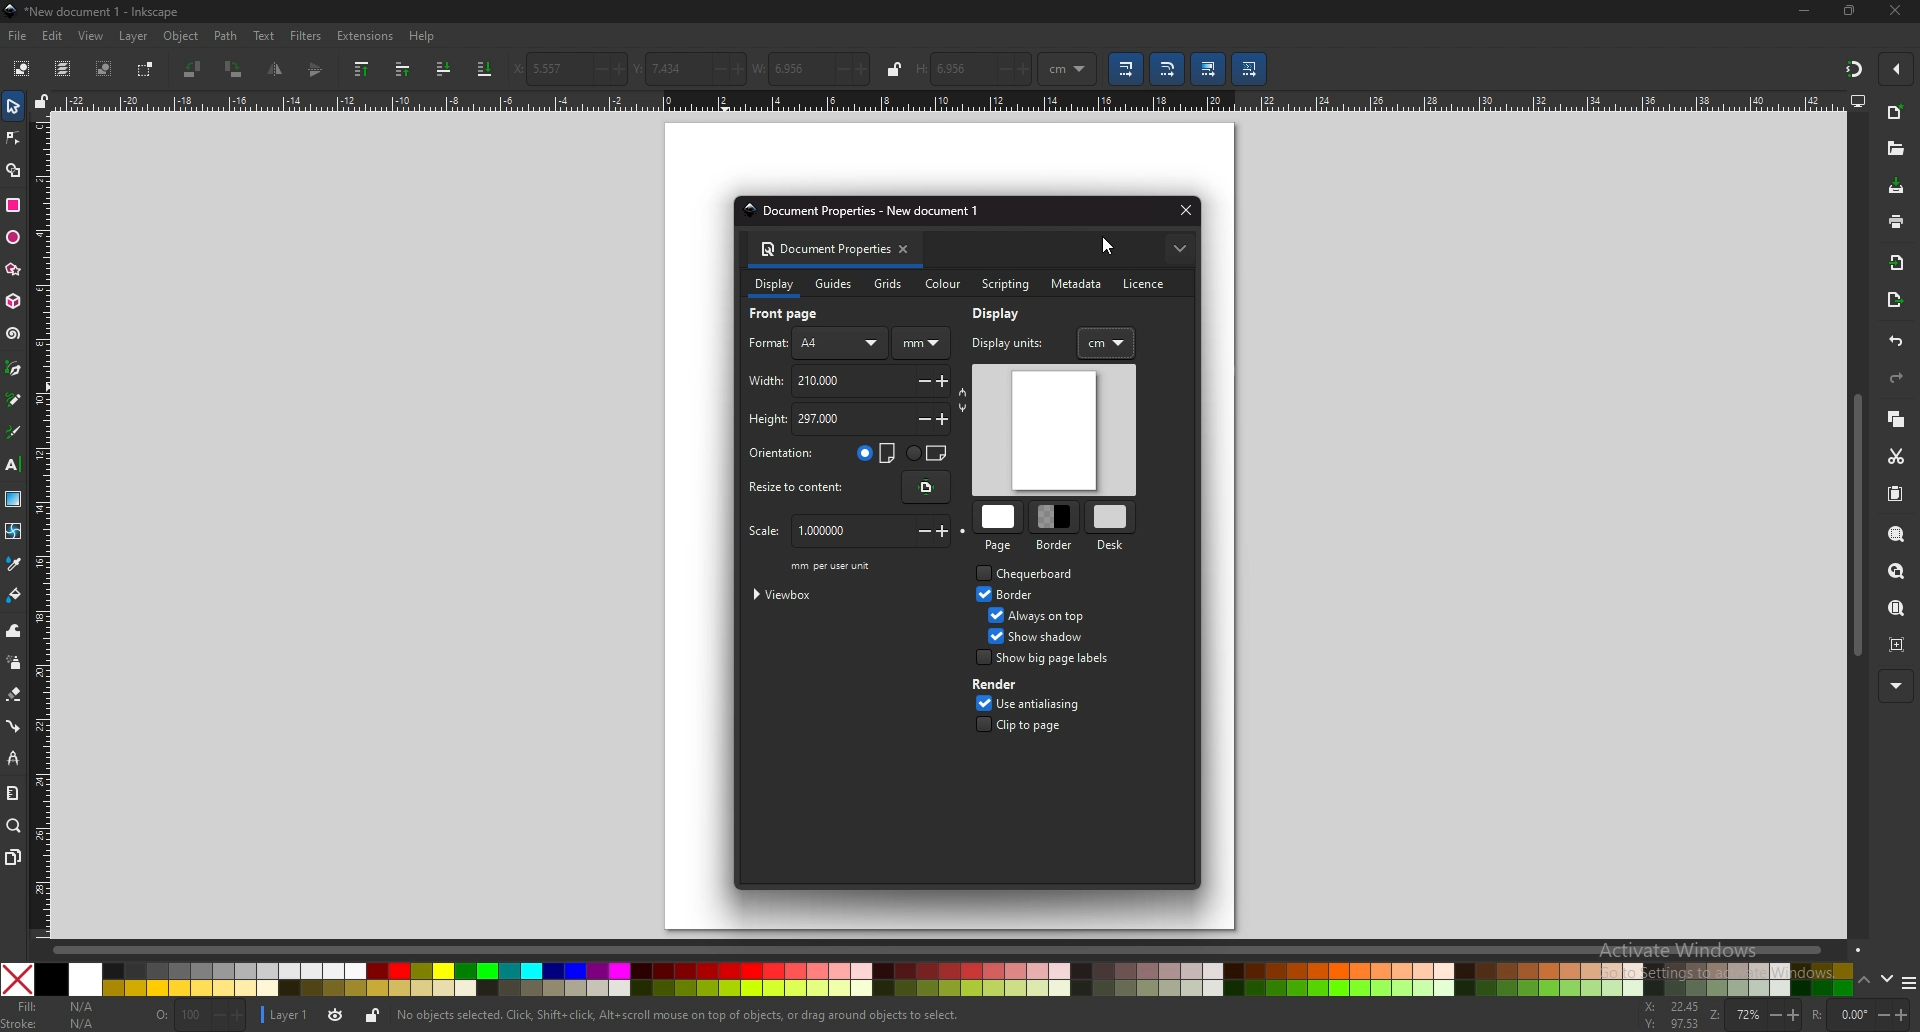  What do you see at coordinates (1899, 265) in the screenshot?
I see `import` at bounding box center [1899, 265].